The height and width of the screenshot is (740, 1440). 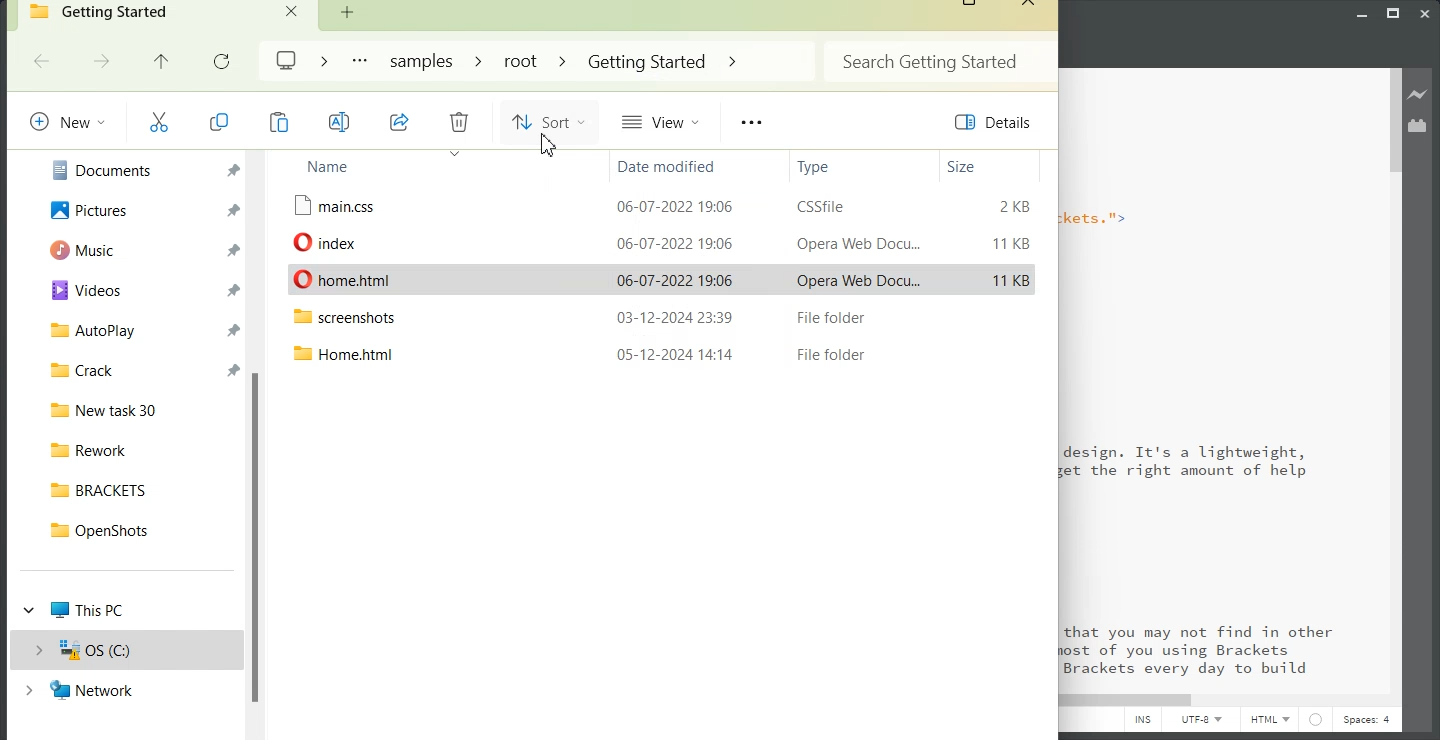 I want to click on UTF-8, so click(x=1202, y=722).